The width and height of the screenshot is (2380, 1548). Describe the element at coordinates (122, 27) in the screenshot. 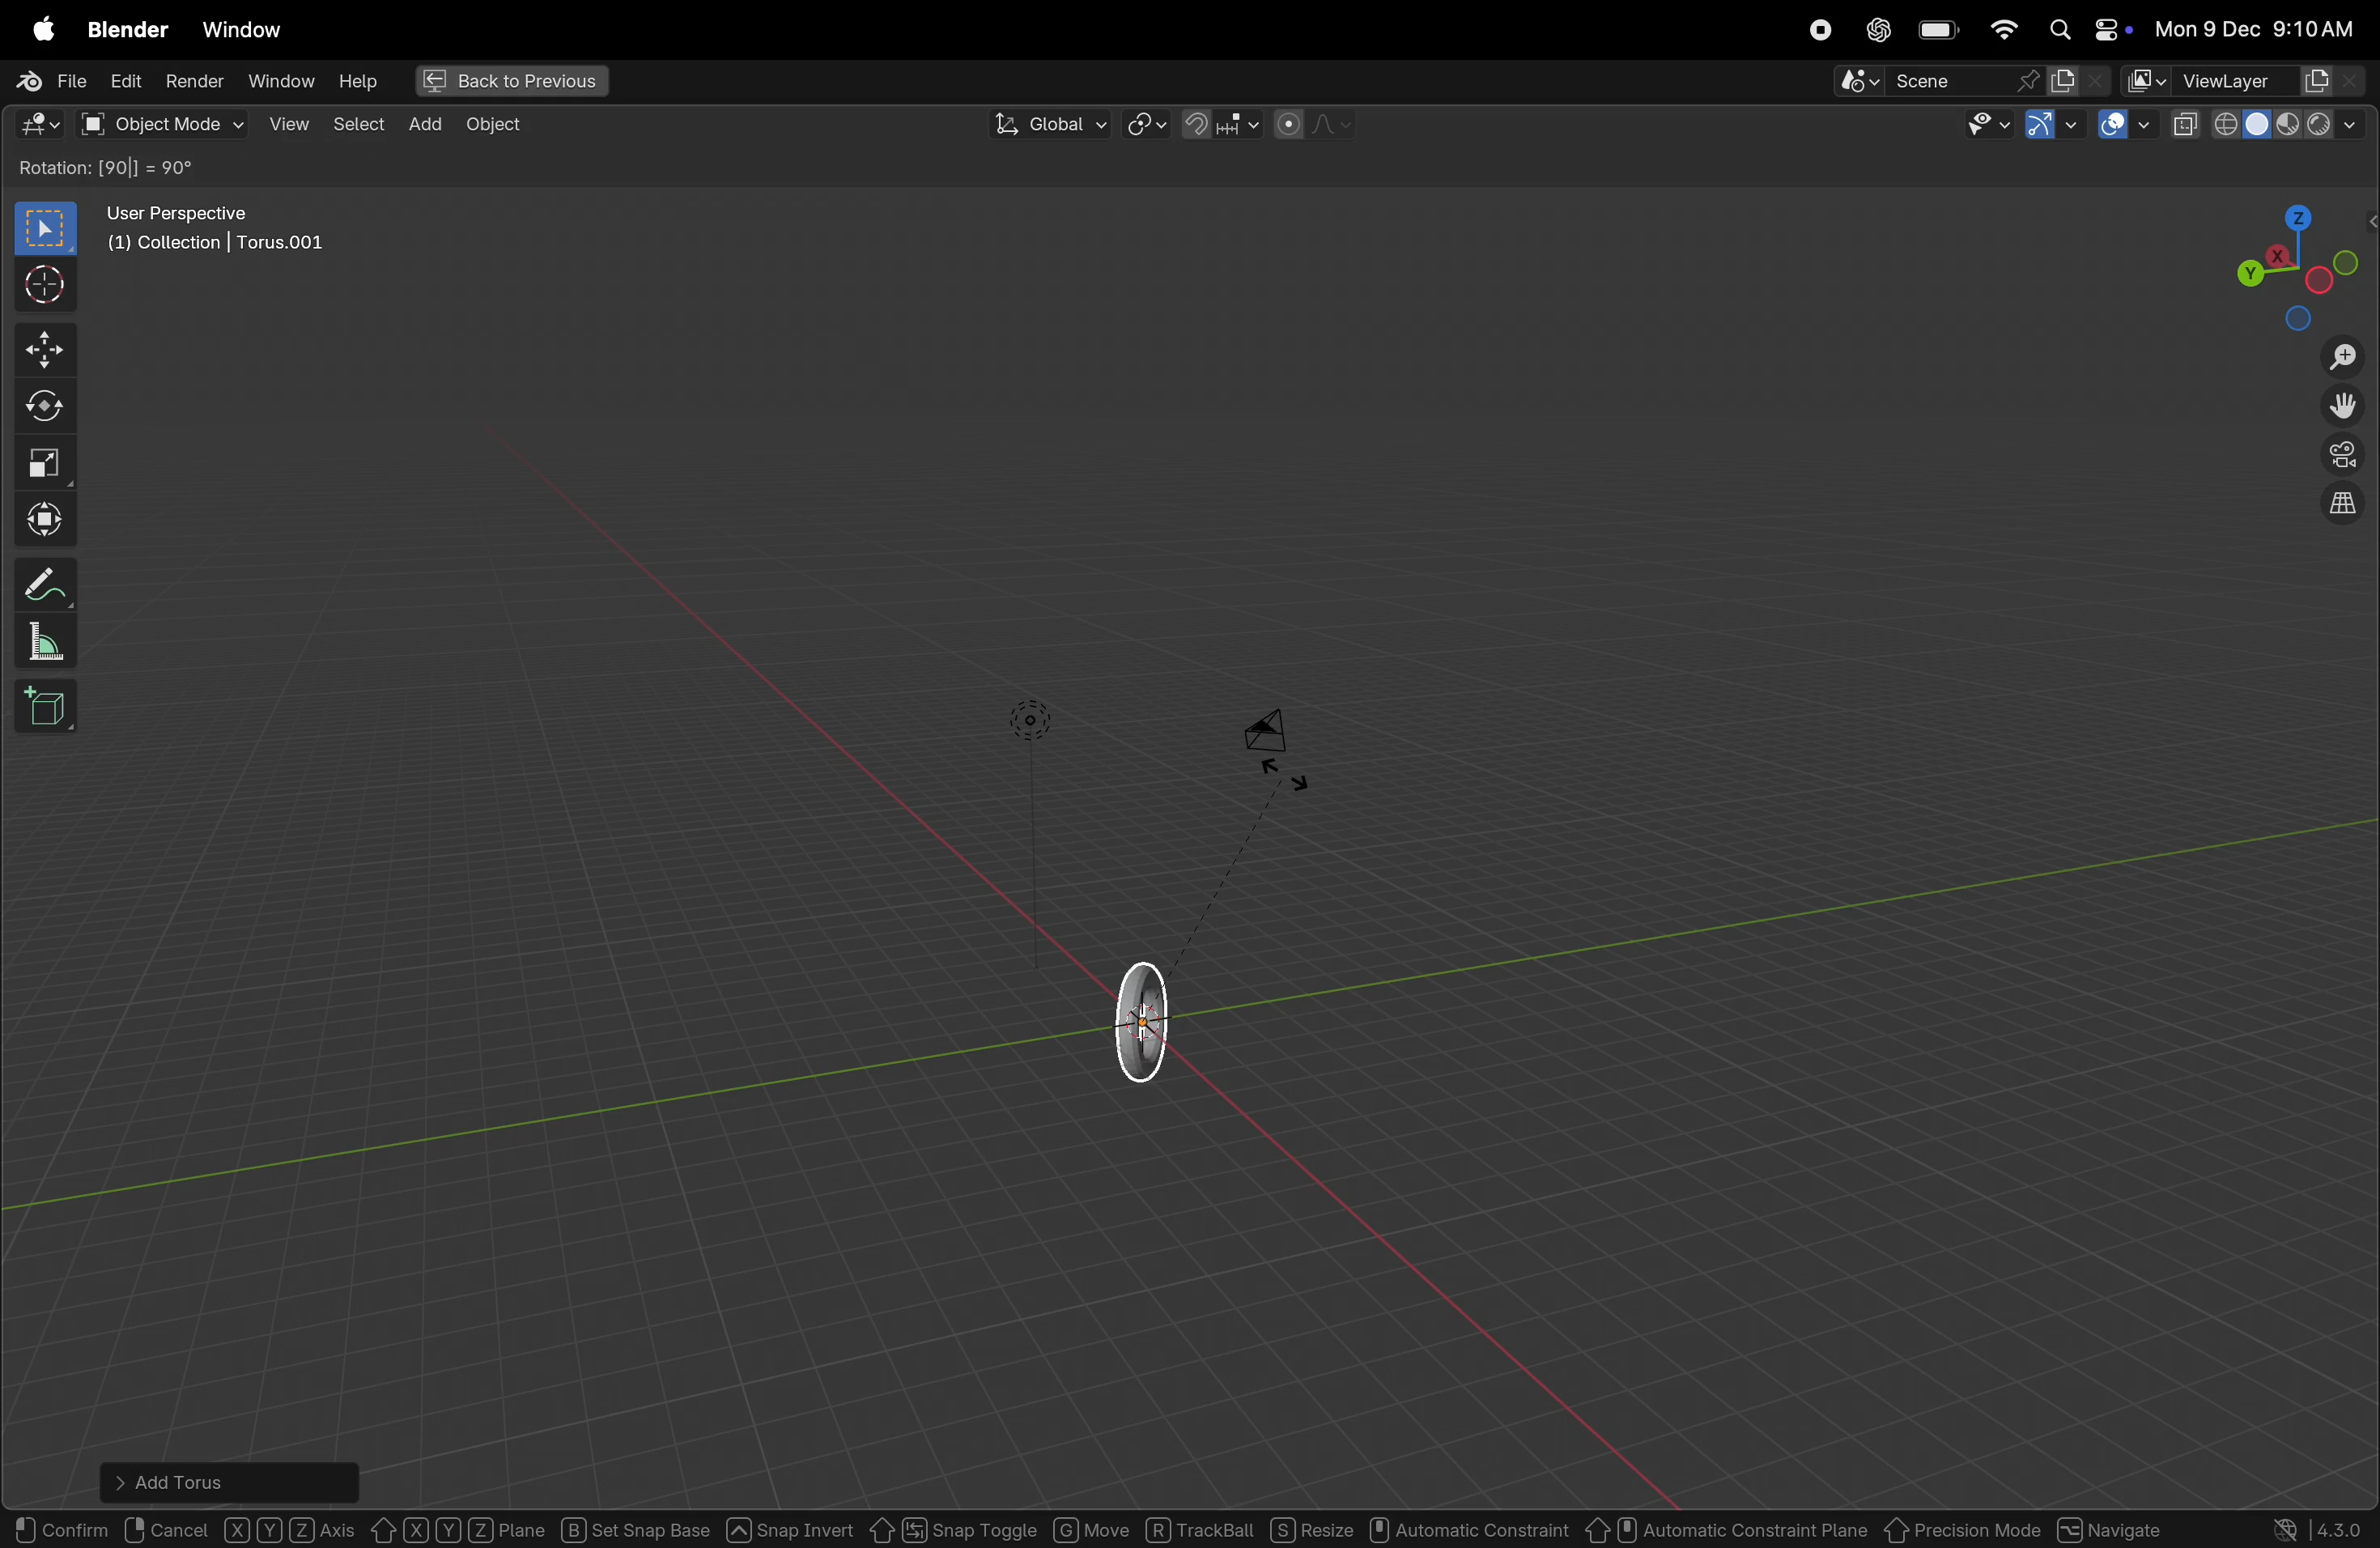

I see `Blender` at that location.